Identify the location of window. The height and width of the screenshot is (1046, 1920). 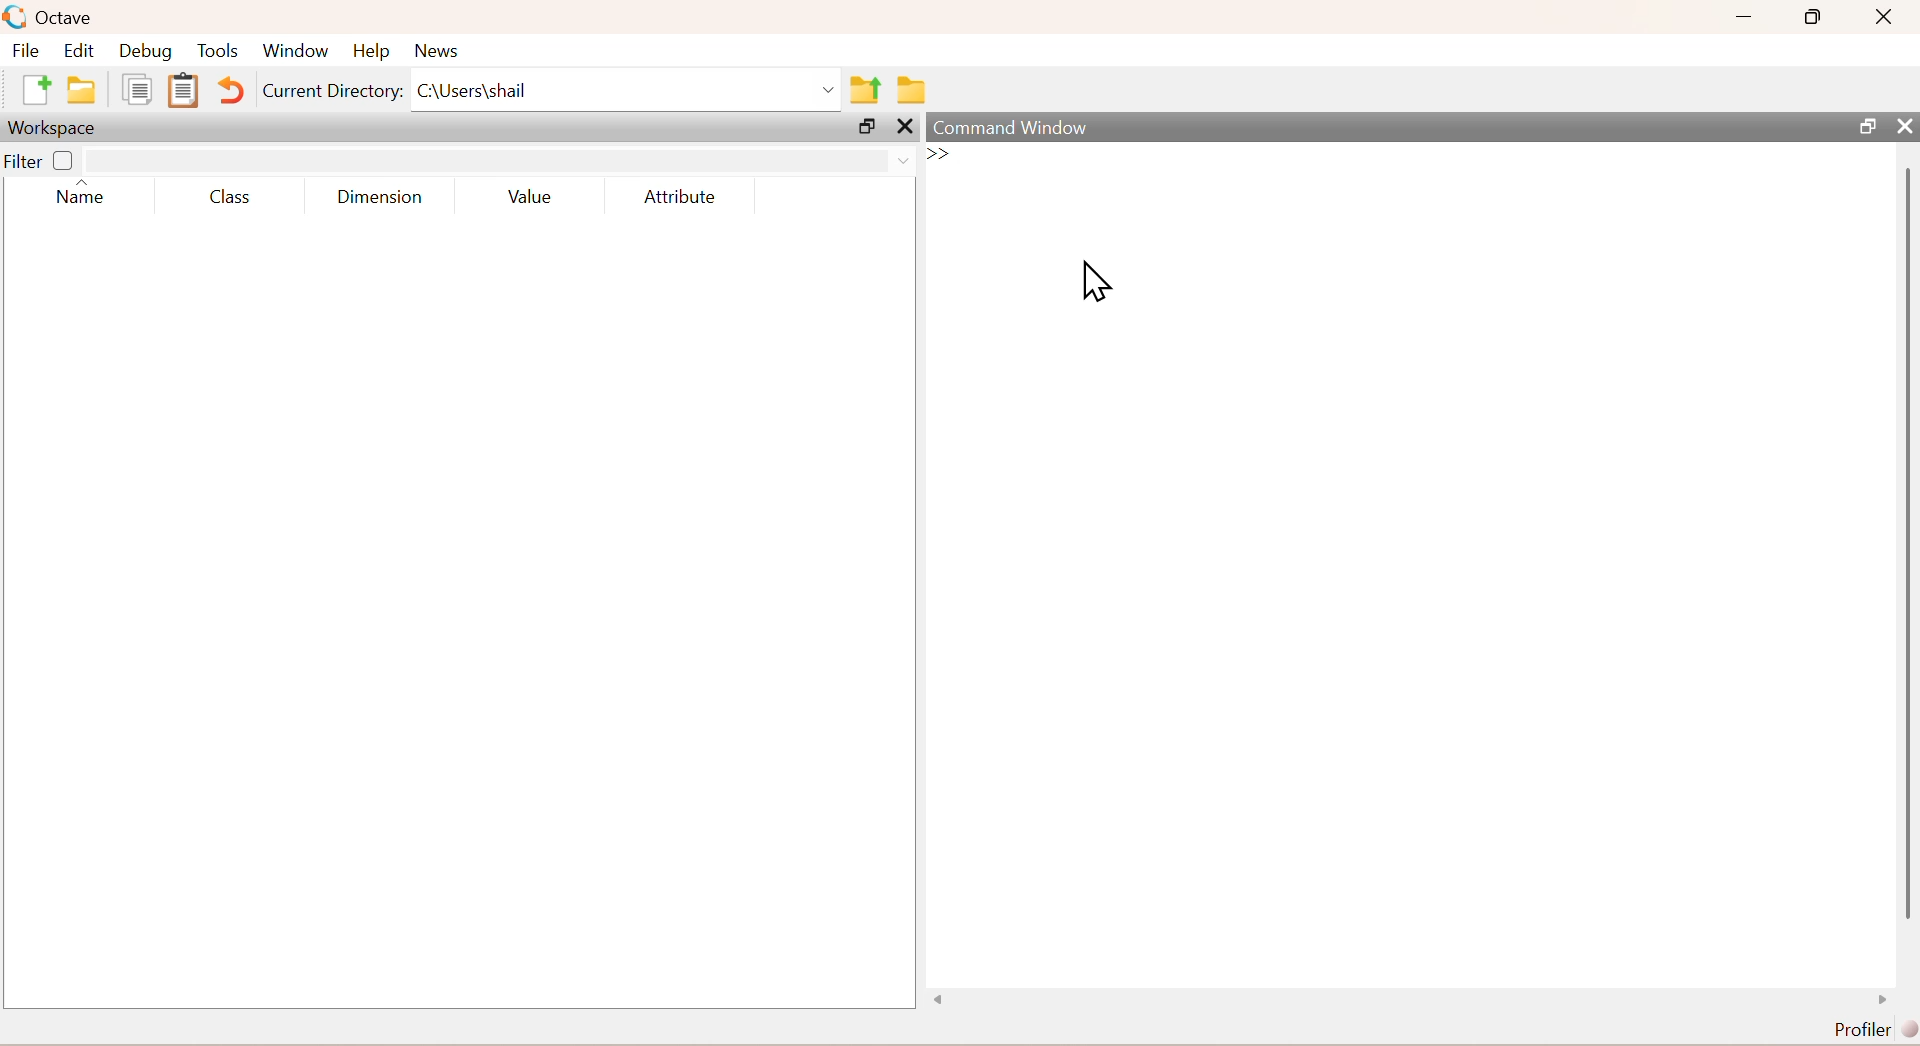
(296, 51).